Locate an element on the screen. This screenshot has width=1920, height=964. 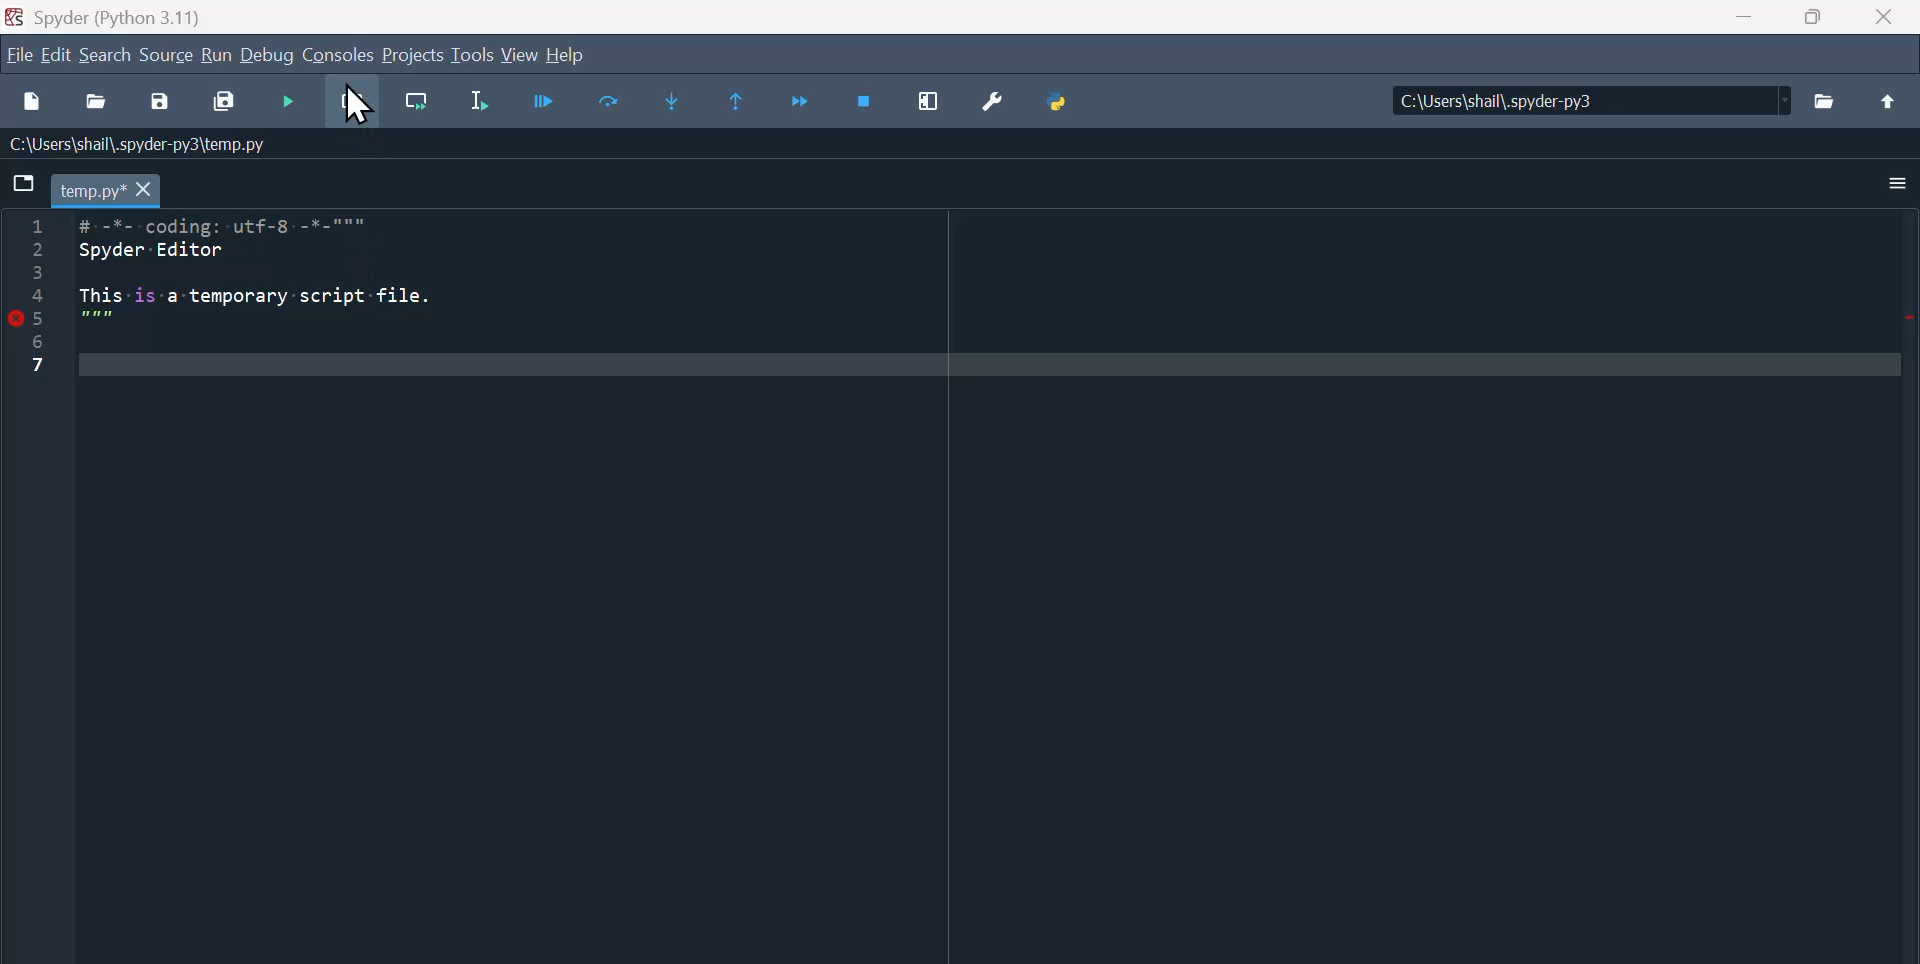
Run Cell is located at coordinates (613, 102).